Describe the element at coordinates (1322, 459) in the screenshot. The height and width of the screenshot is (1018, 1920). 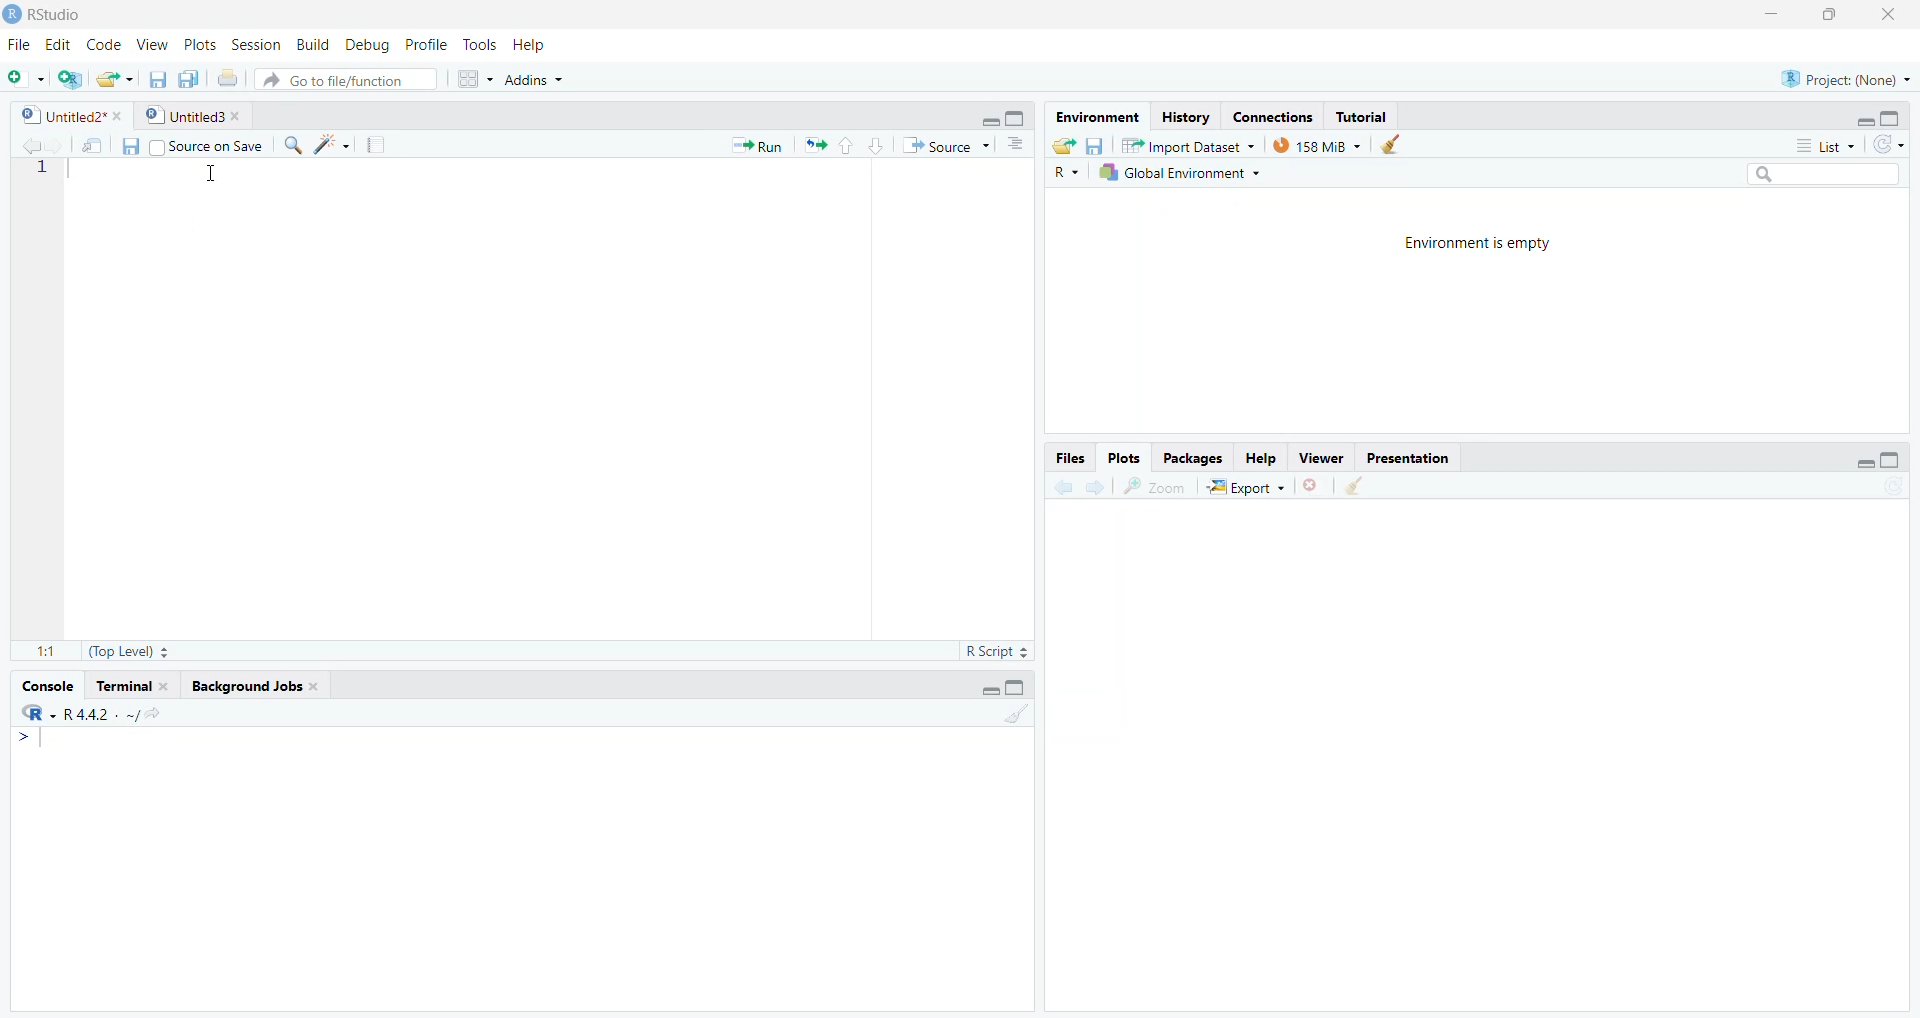
I see ` Viewer` at that location.